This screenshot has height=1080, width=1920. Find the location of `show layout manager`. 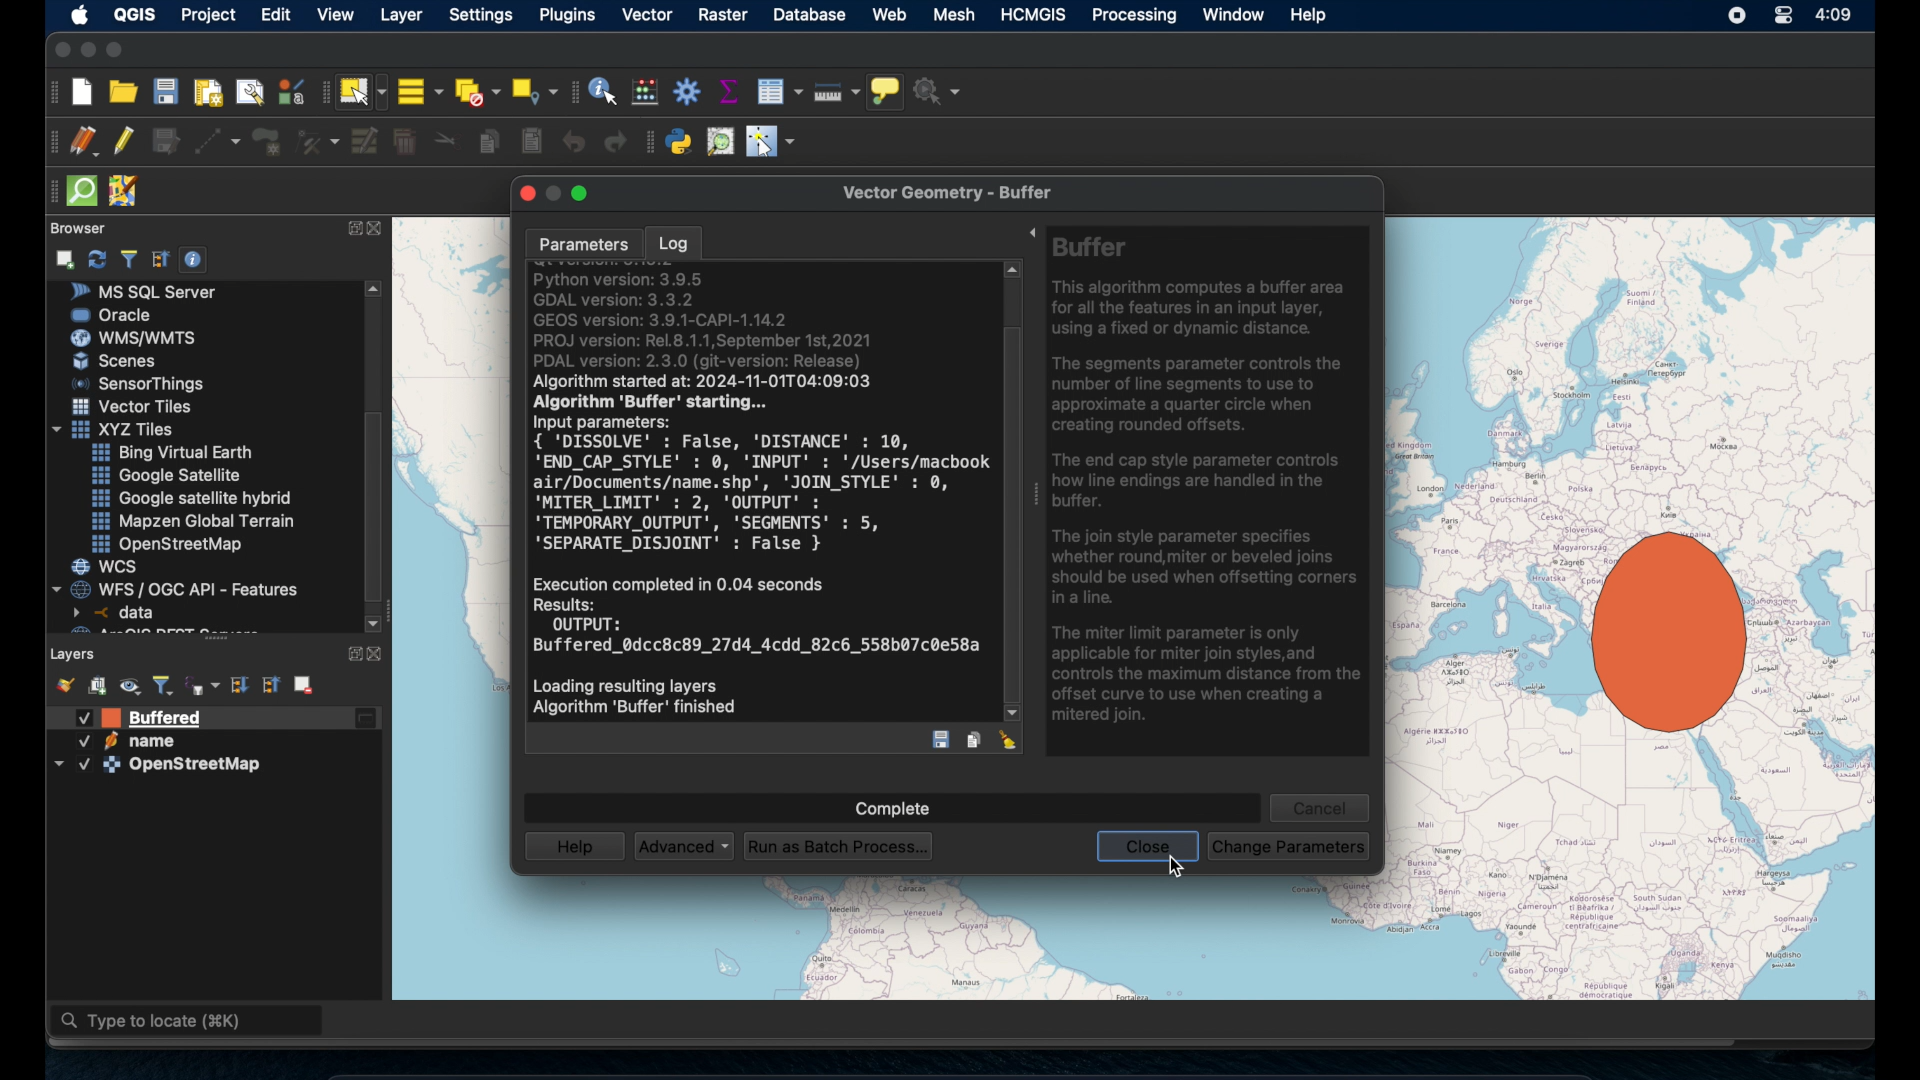

show layout manager is located at coordinates (253, 93).